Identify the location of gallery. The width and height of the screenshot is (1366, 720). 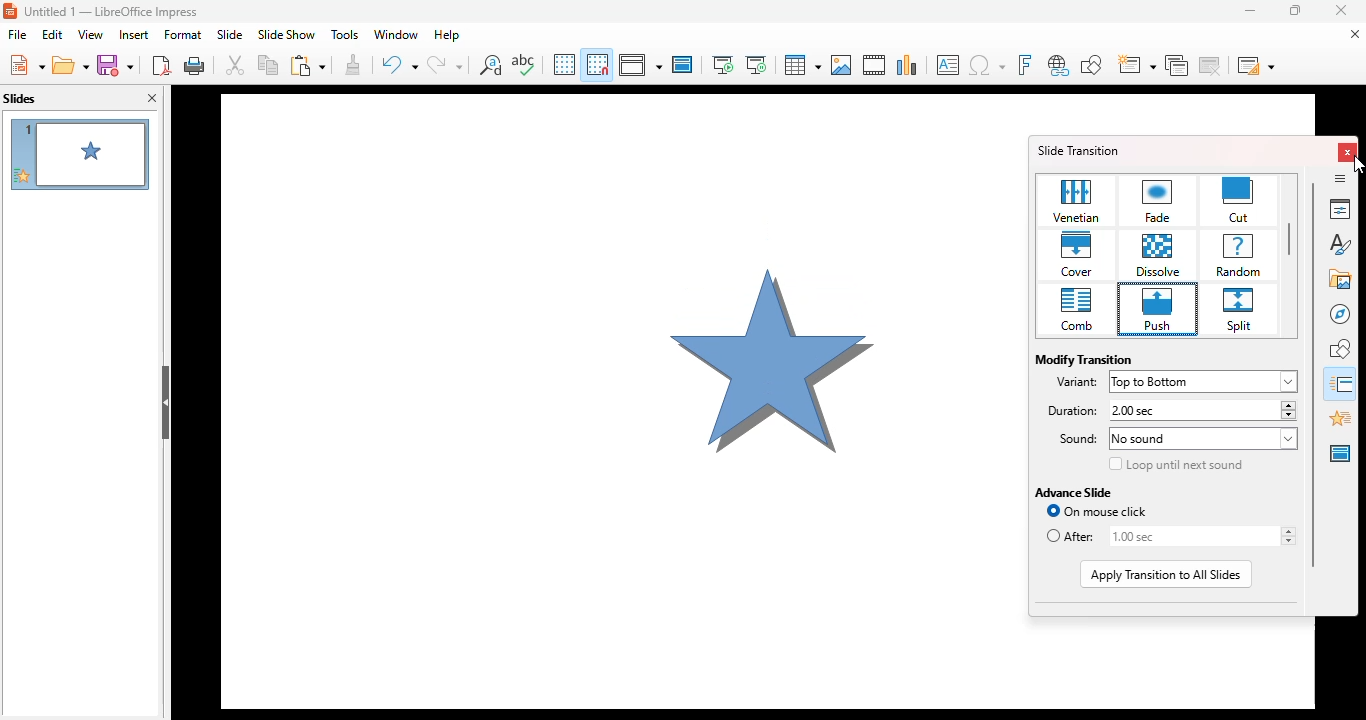
(1341, 278).